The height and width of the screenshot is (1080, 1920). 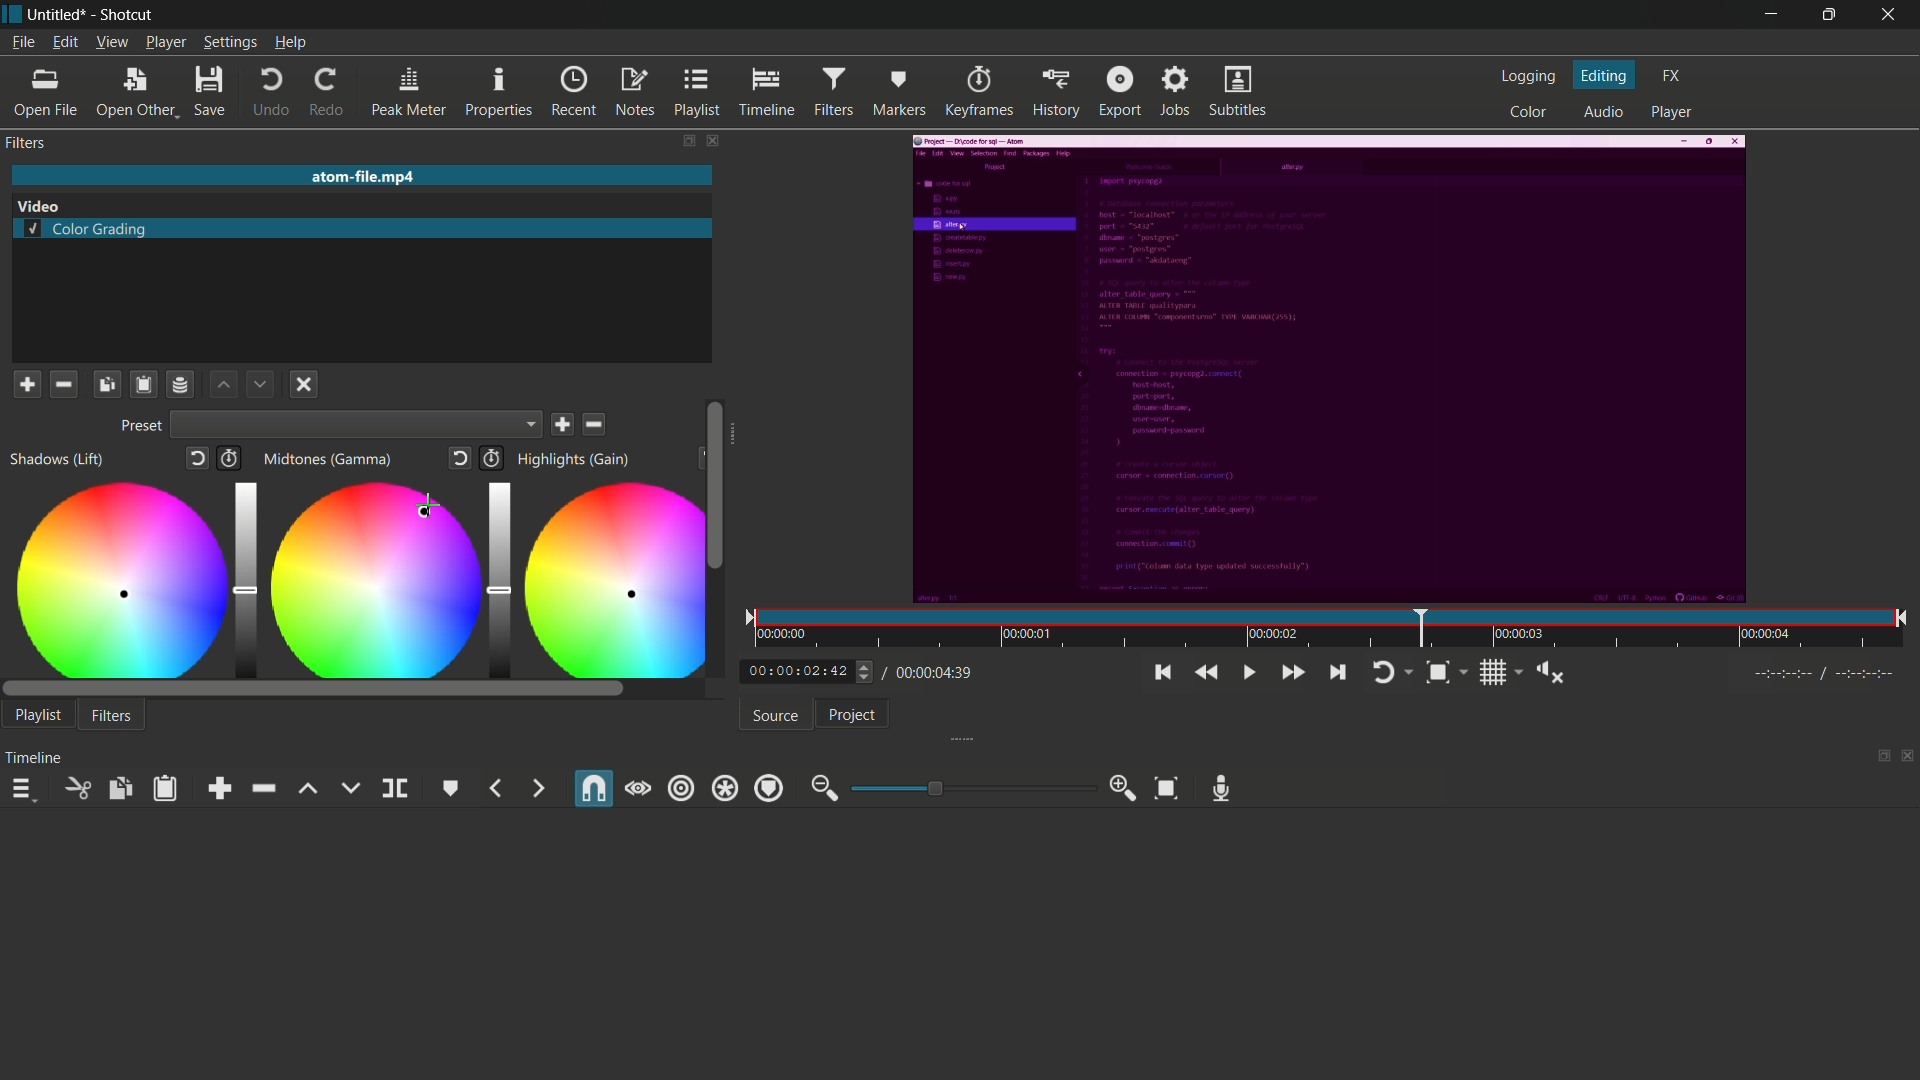 I want to click on dropdown, so click(x=358, y=427).